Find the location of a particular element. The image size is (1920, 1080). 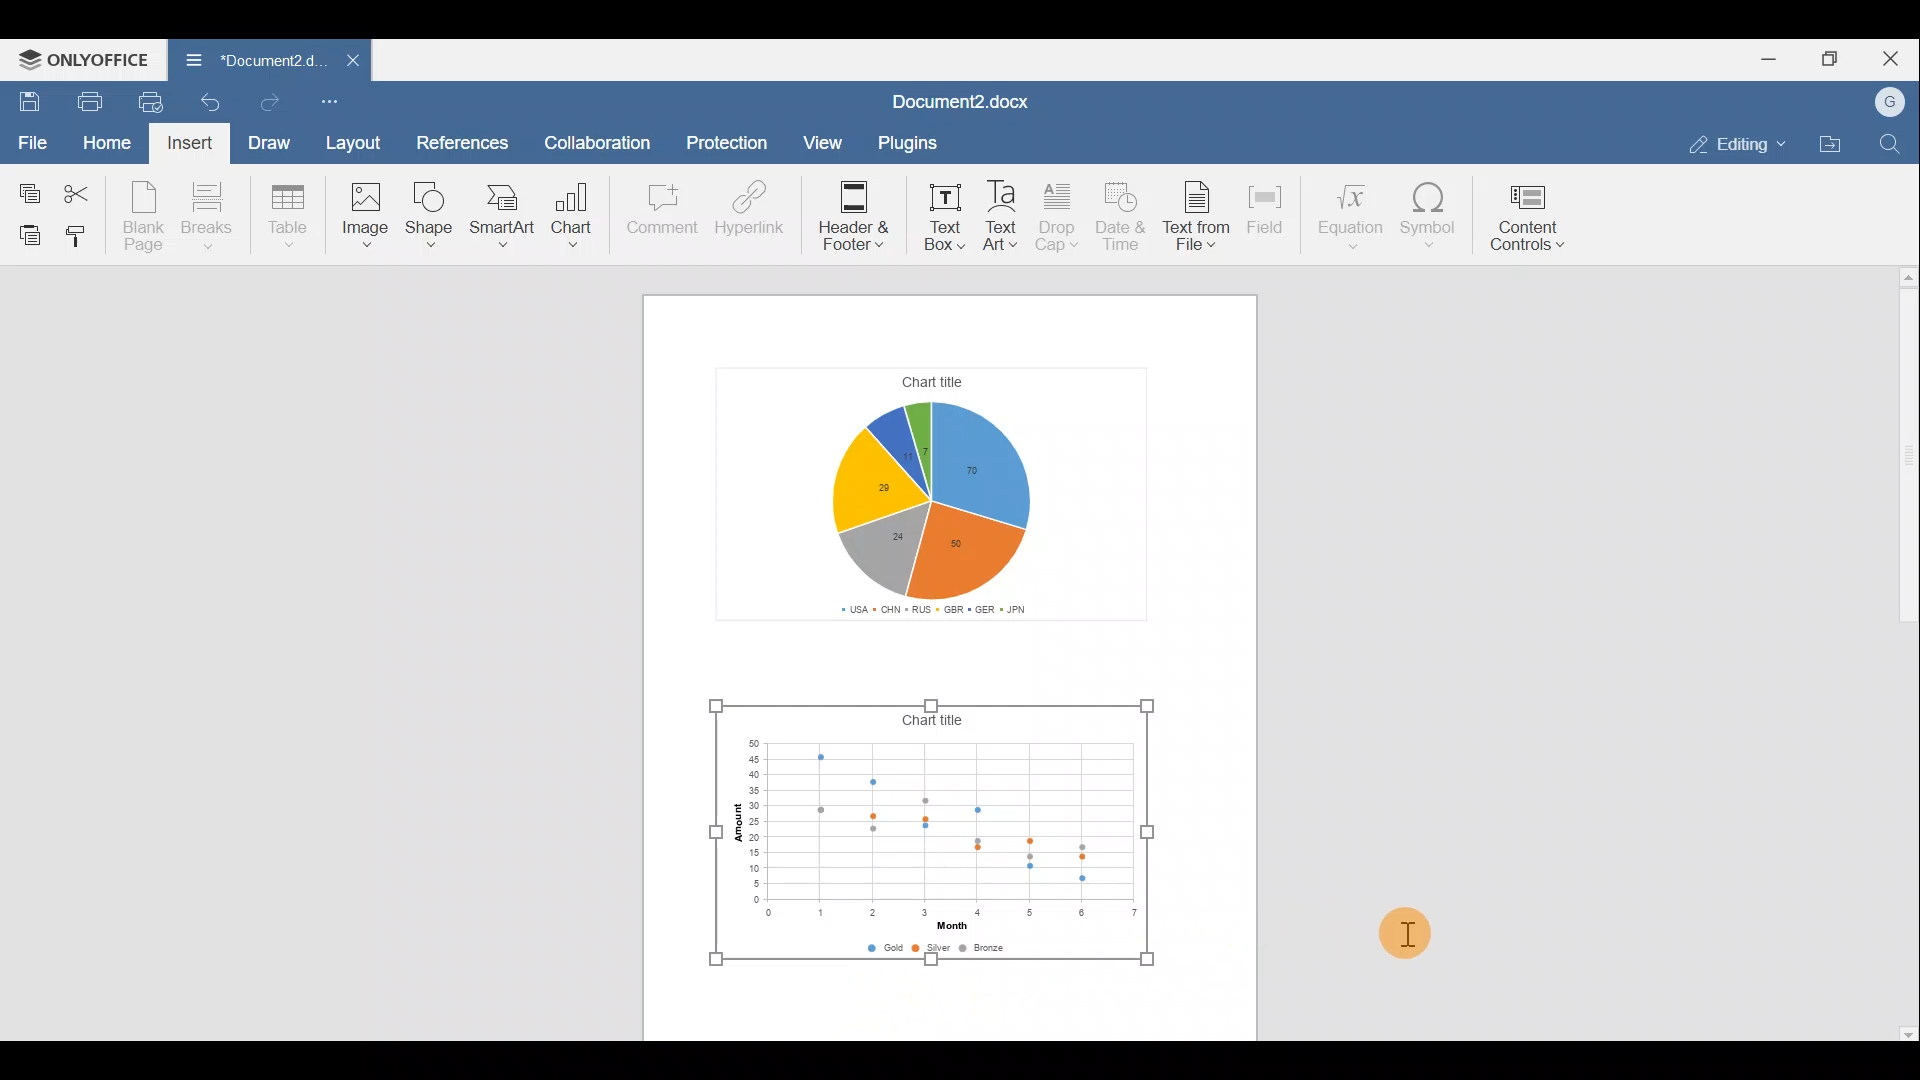

Content controls is located at coordinates (1534, 218).